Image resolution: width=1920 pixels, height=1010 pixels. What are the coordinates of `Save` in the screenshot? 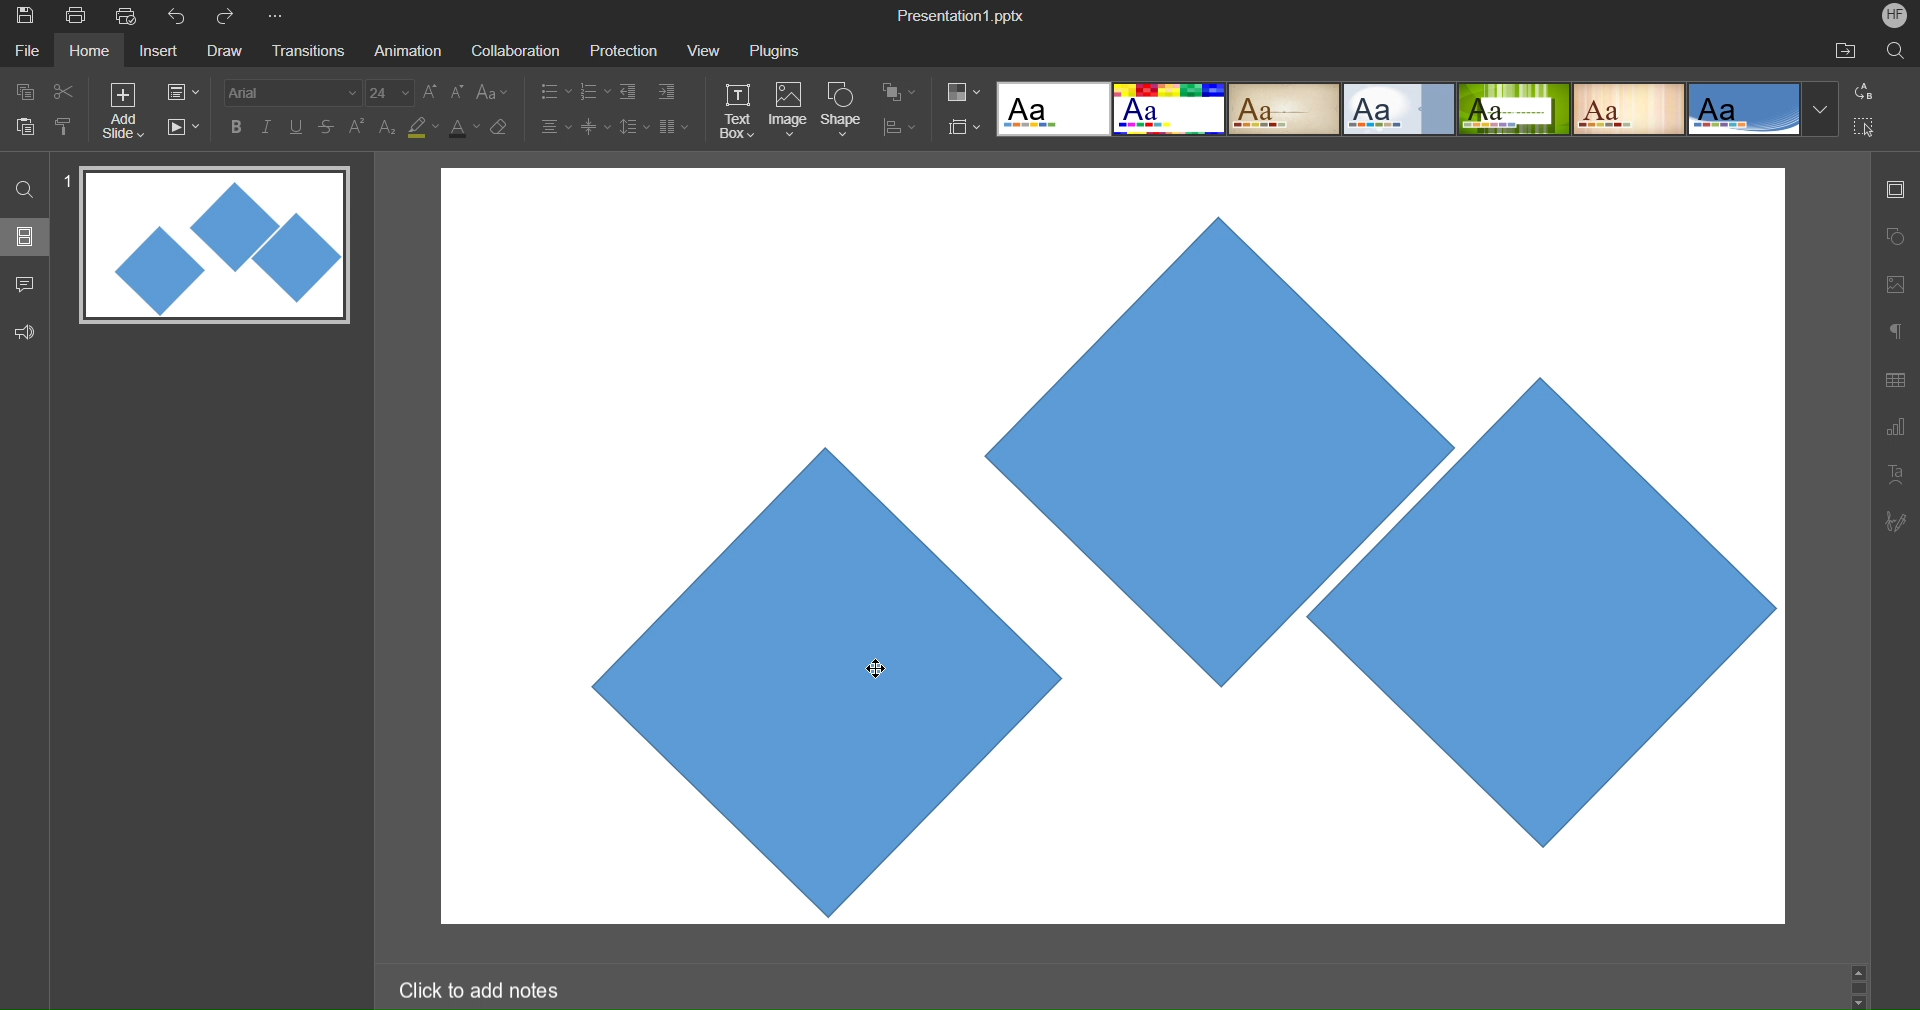 It's located at (23, 17).